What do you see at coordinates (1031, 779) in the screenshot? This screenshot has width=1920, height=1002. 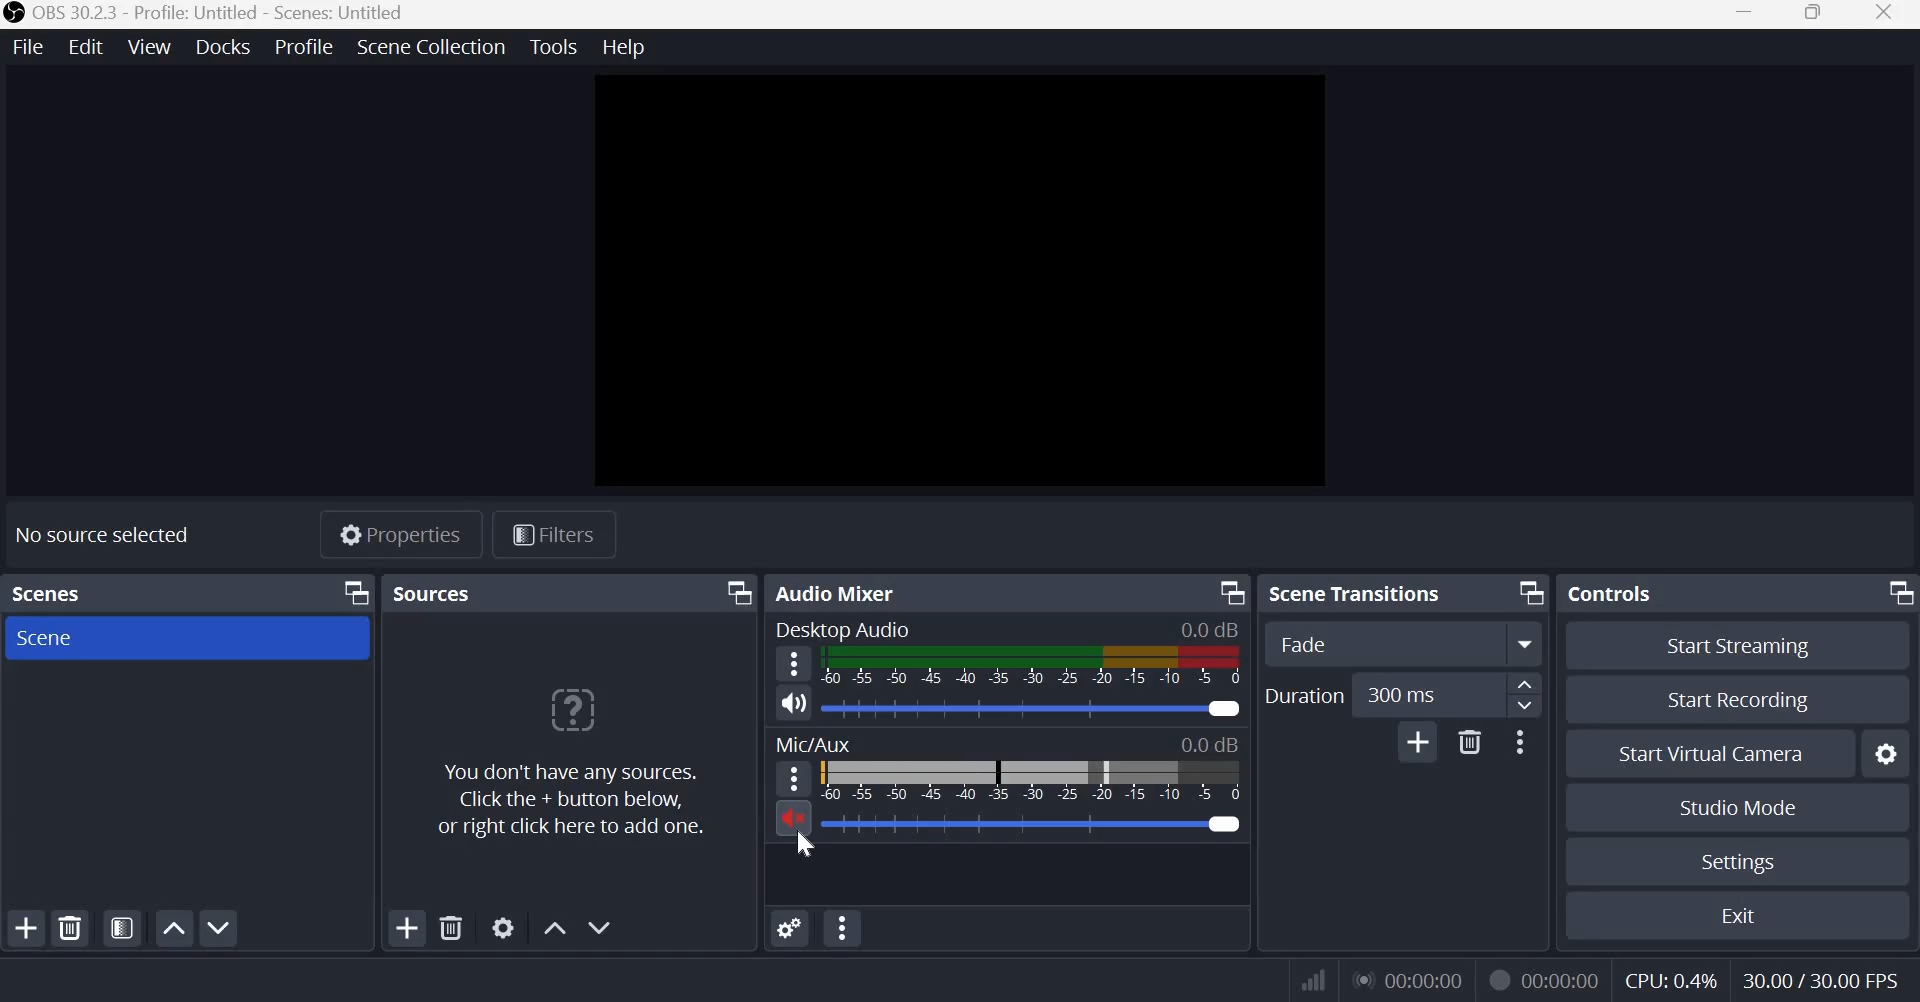 I see `Volume Meter` at bounding box center [1031, 779].